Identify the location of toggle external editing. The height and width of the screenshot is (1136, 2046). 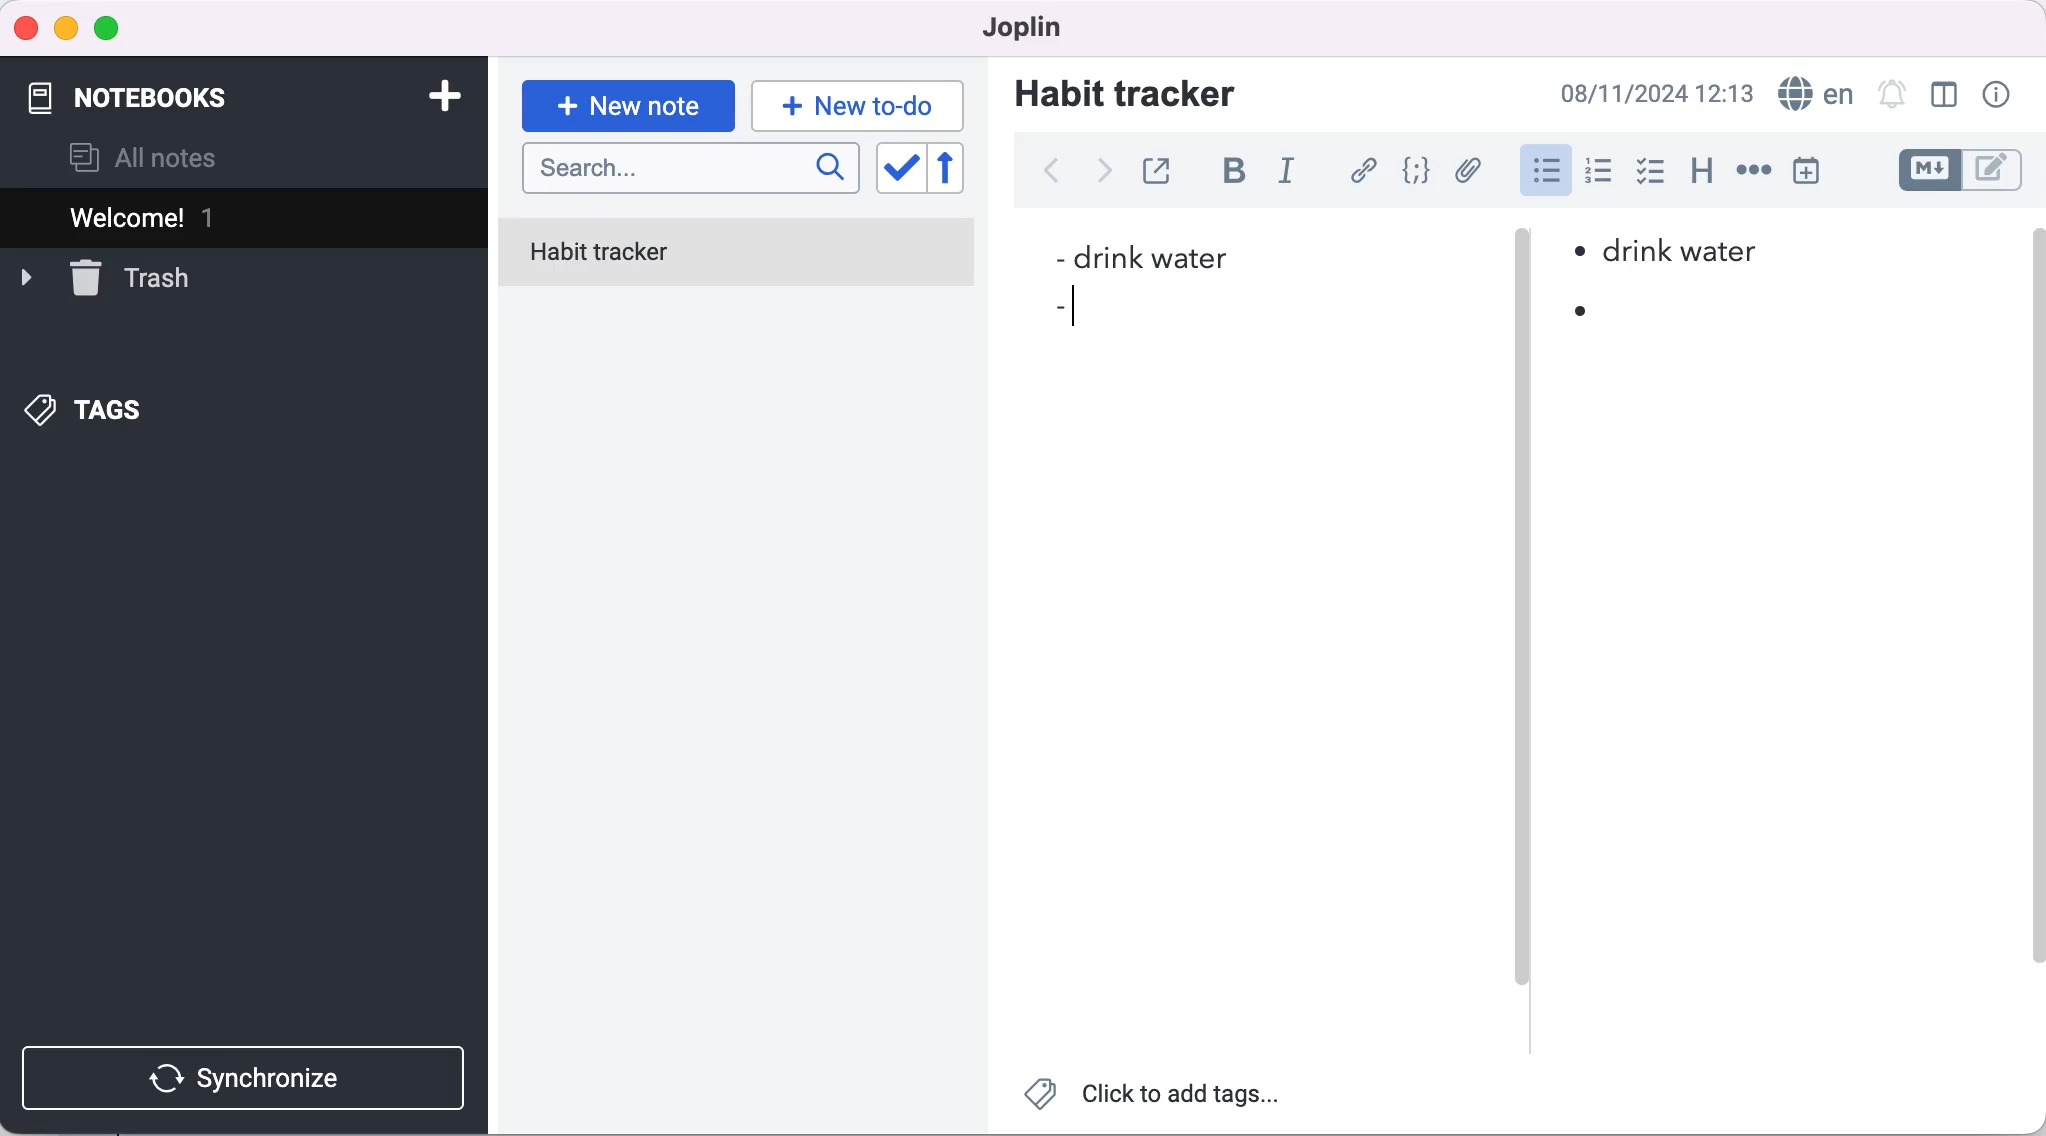
(1162, 168).